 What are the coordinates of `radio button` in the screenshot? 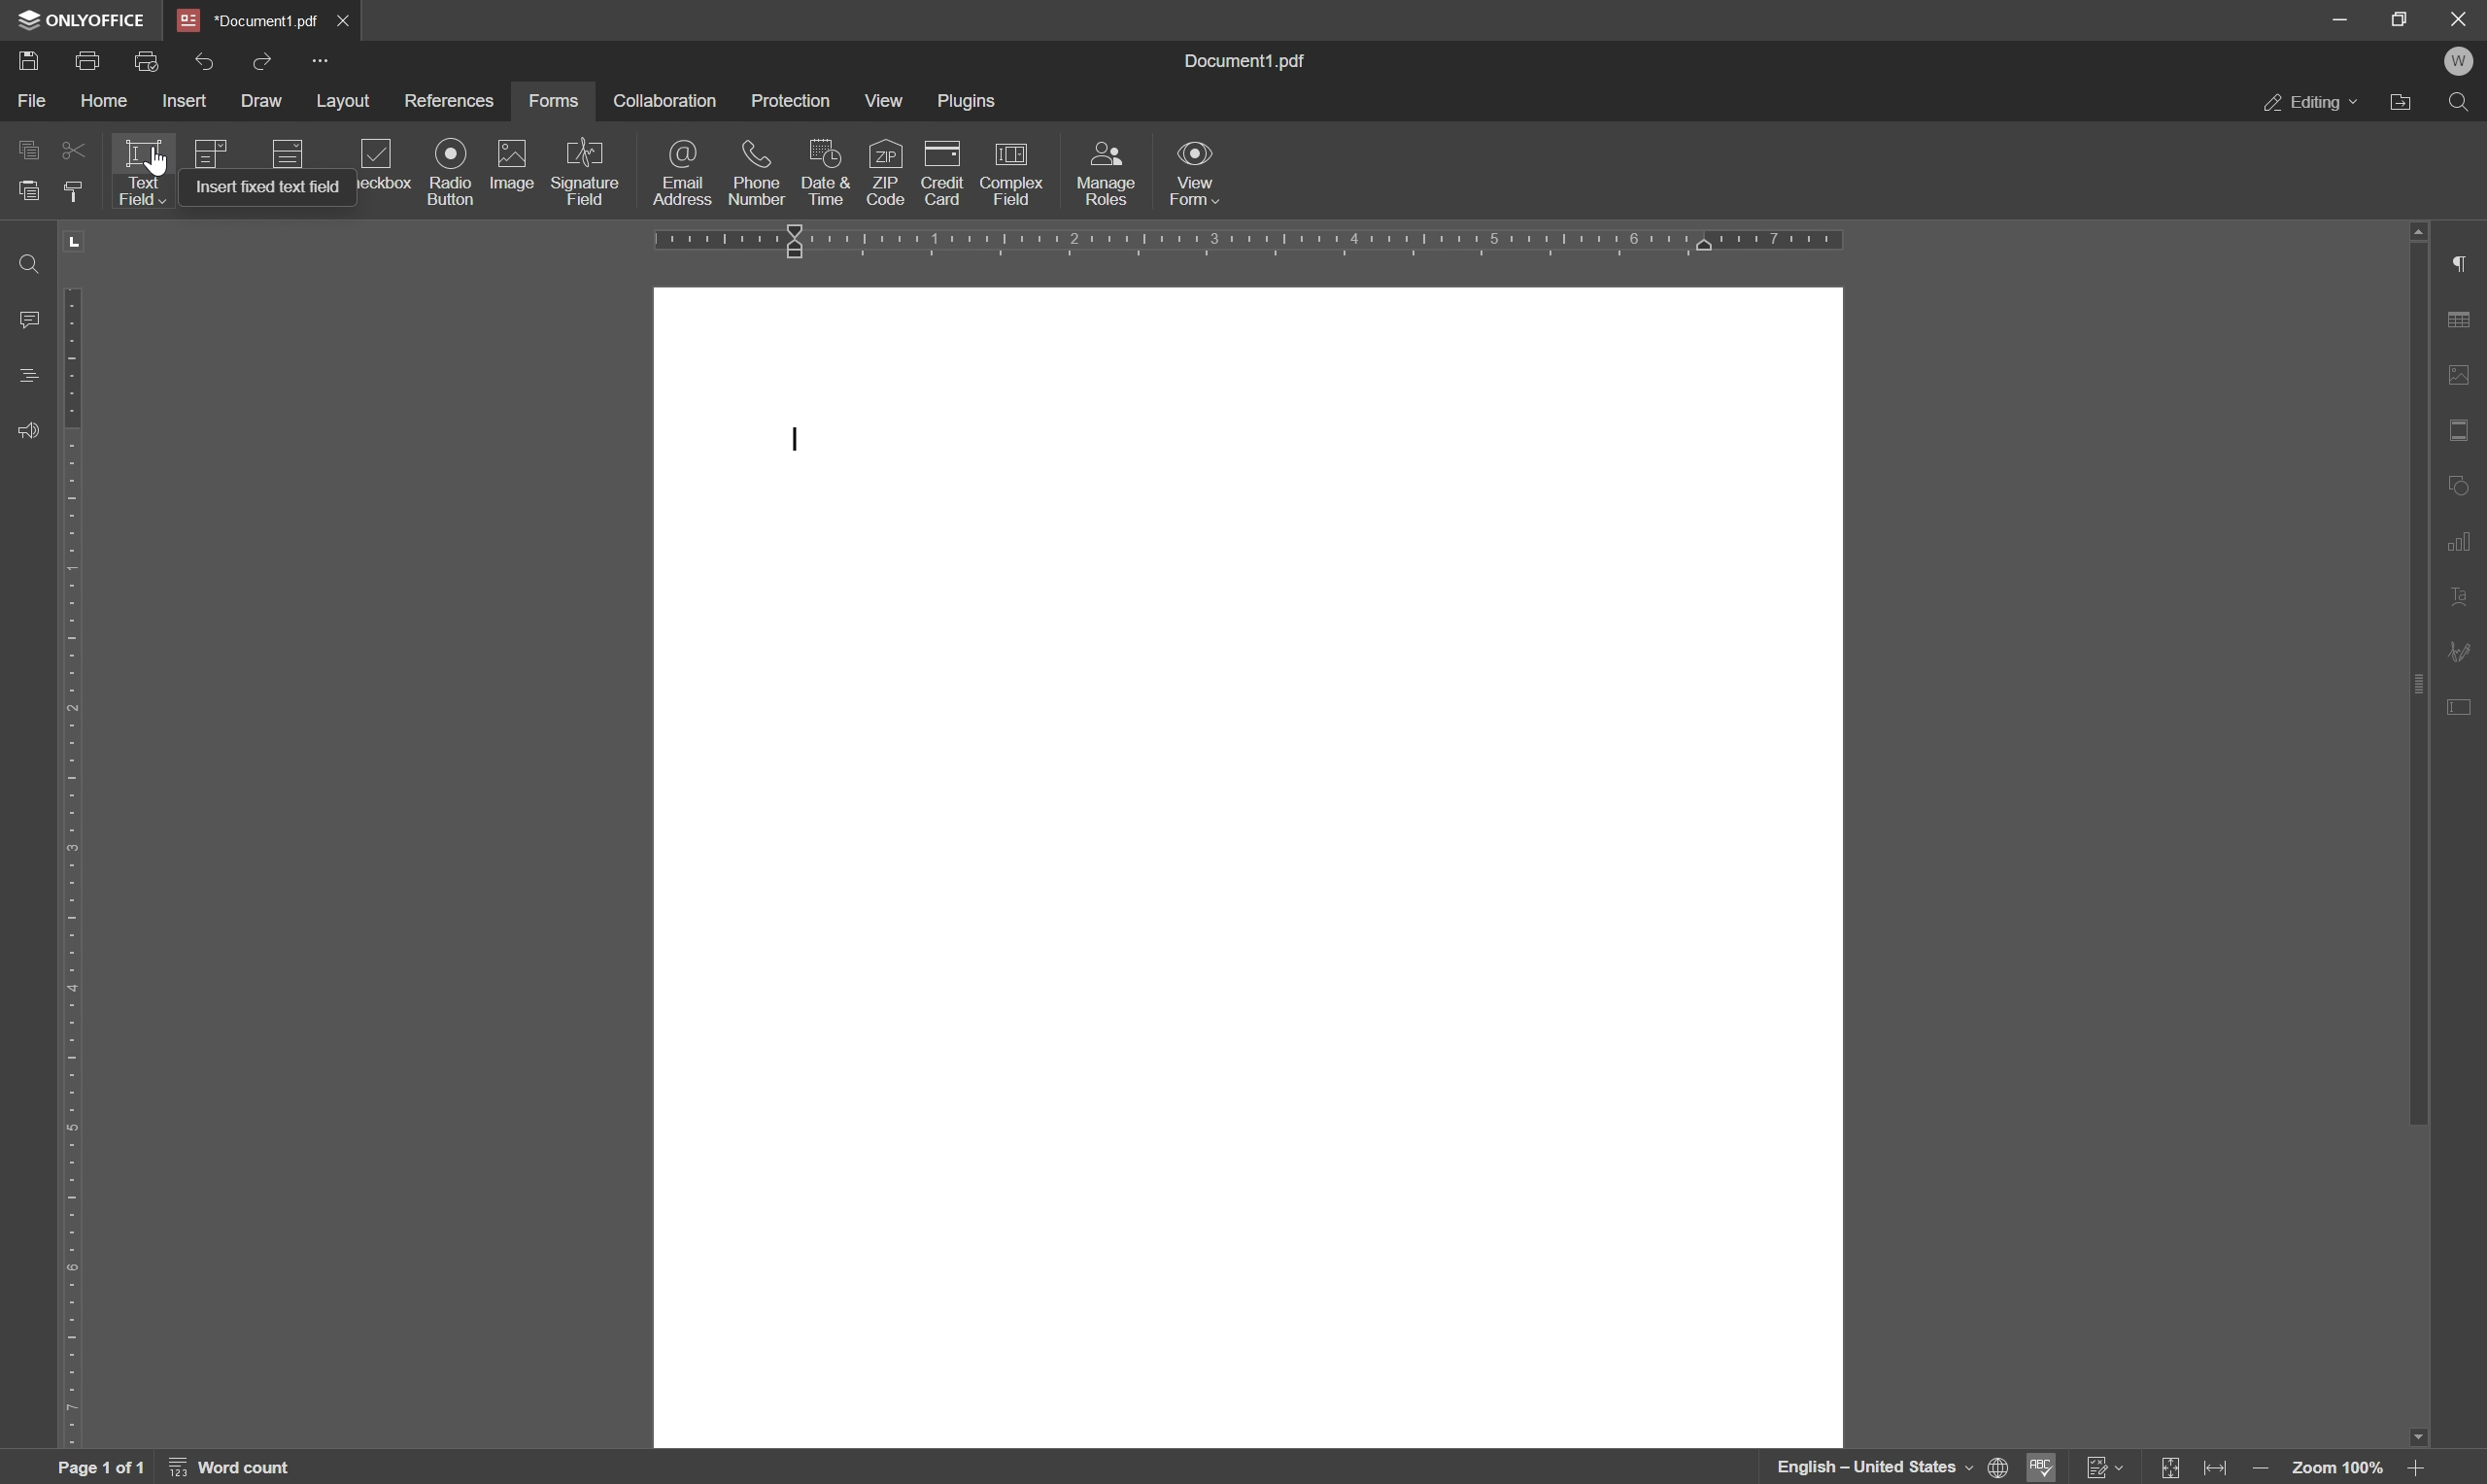 It's located at (447, 171).